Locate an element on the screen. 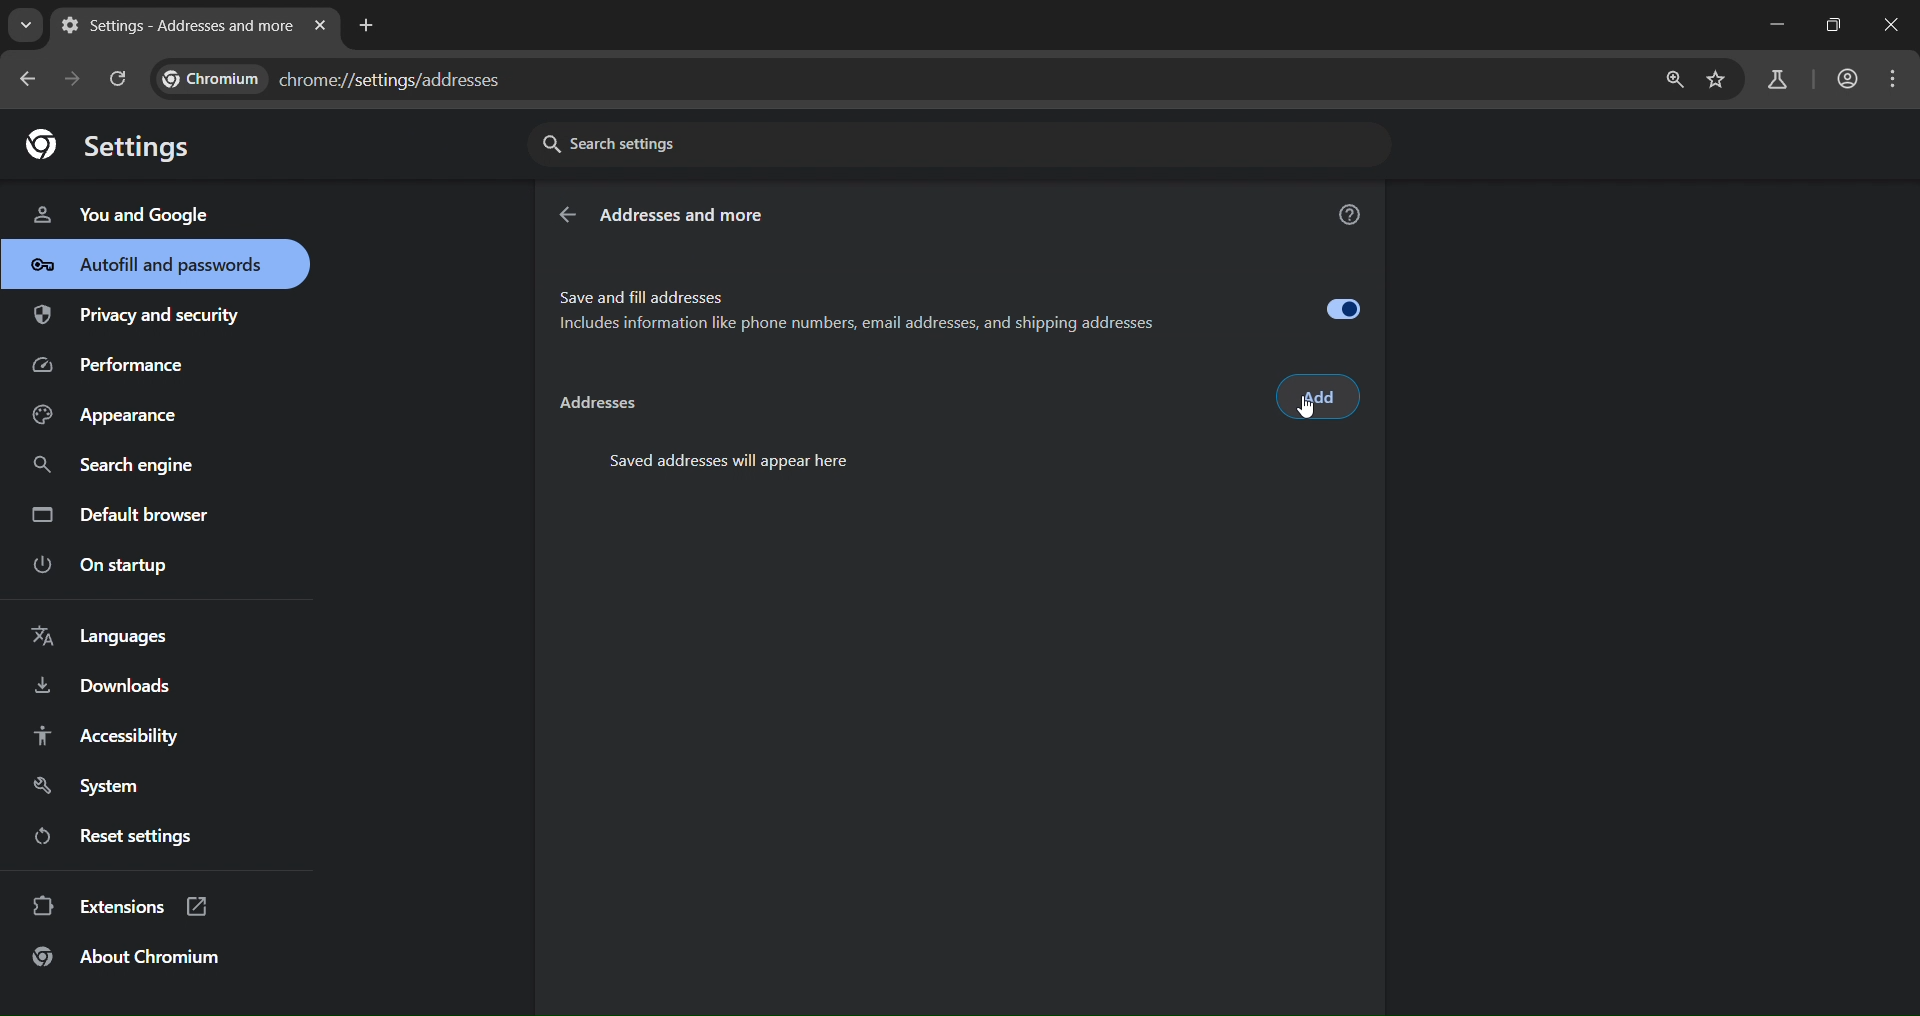 The width and height of the screenshot is (1920, 1016). reset settings is located at coordinates (132, 839).